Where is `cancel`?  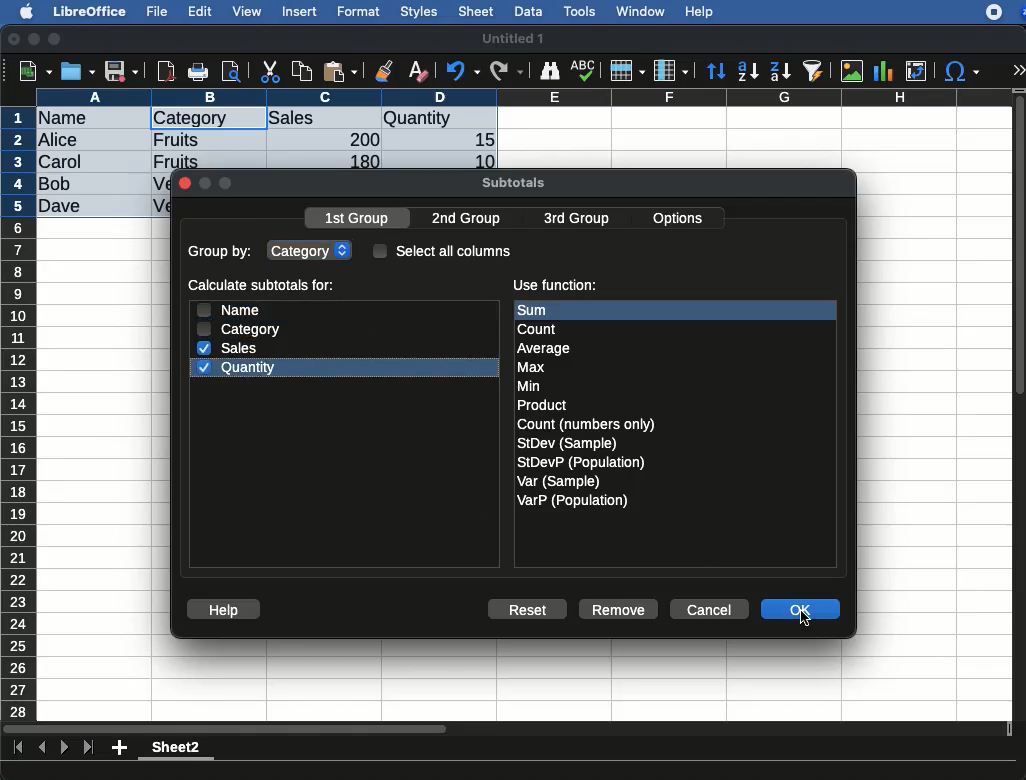
cancel is located at coordinates (708, 610).